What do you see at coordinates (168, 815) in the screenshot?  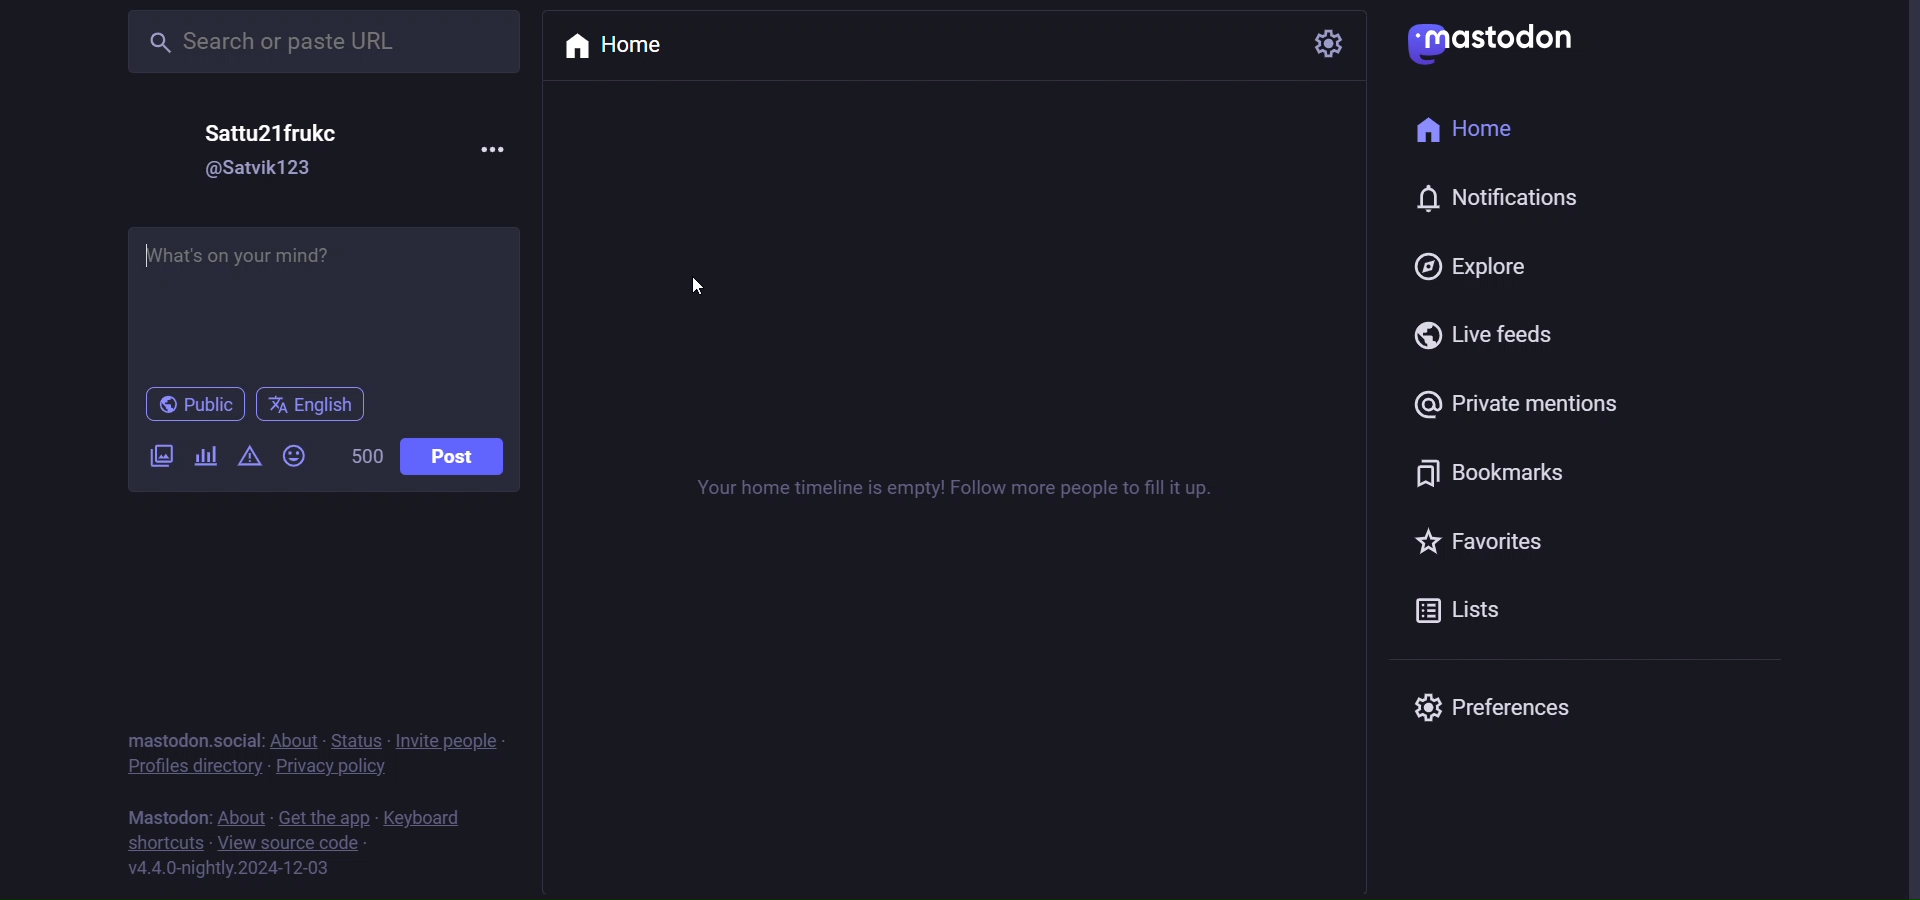 I see `mastodon` at bounding box center [168, 815].